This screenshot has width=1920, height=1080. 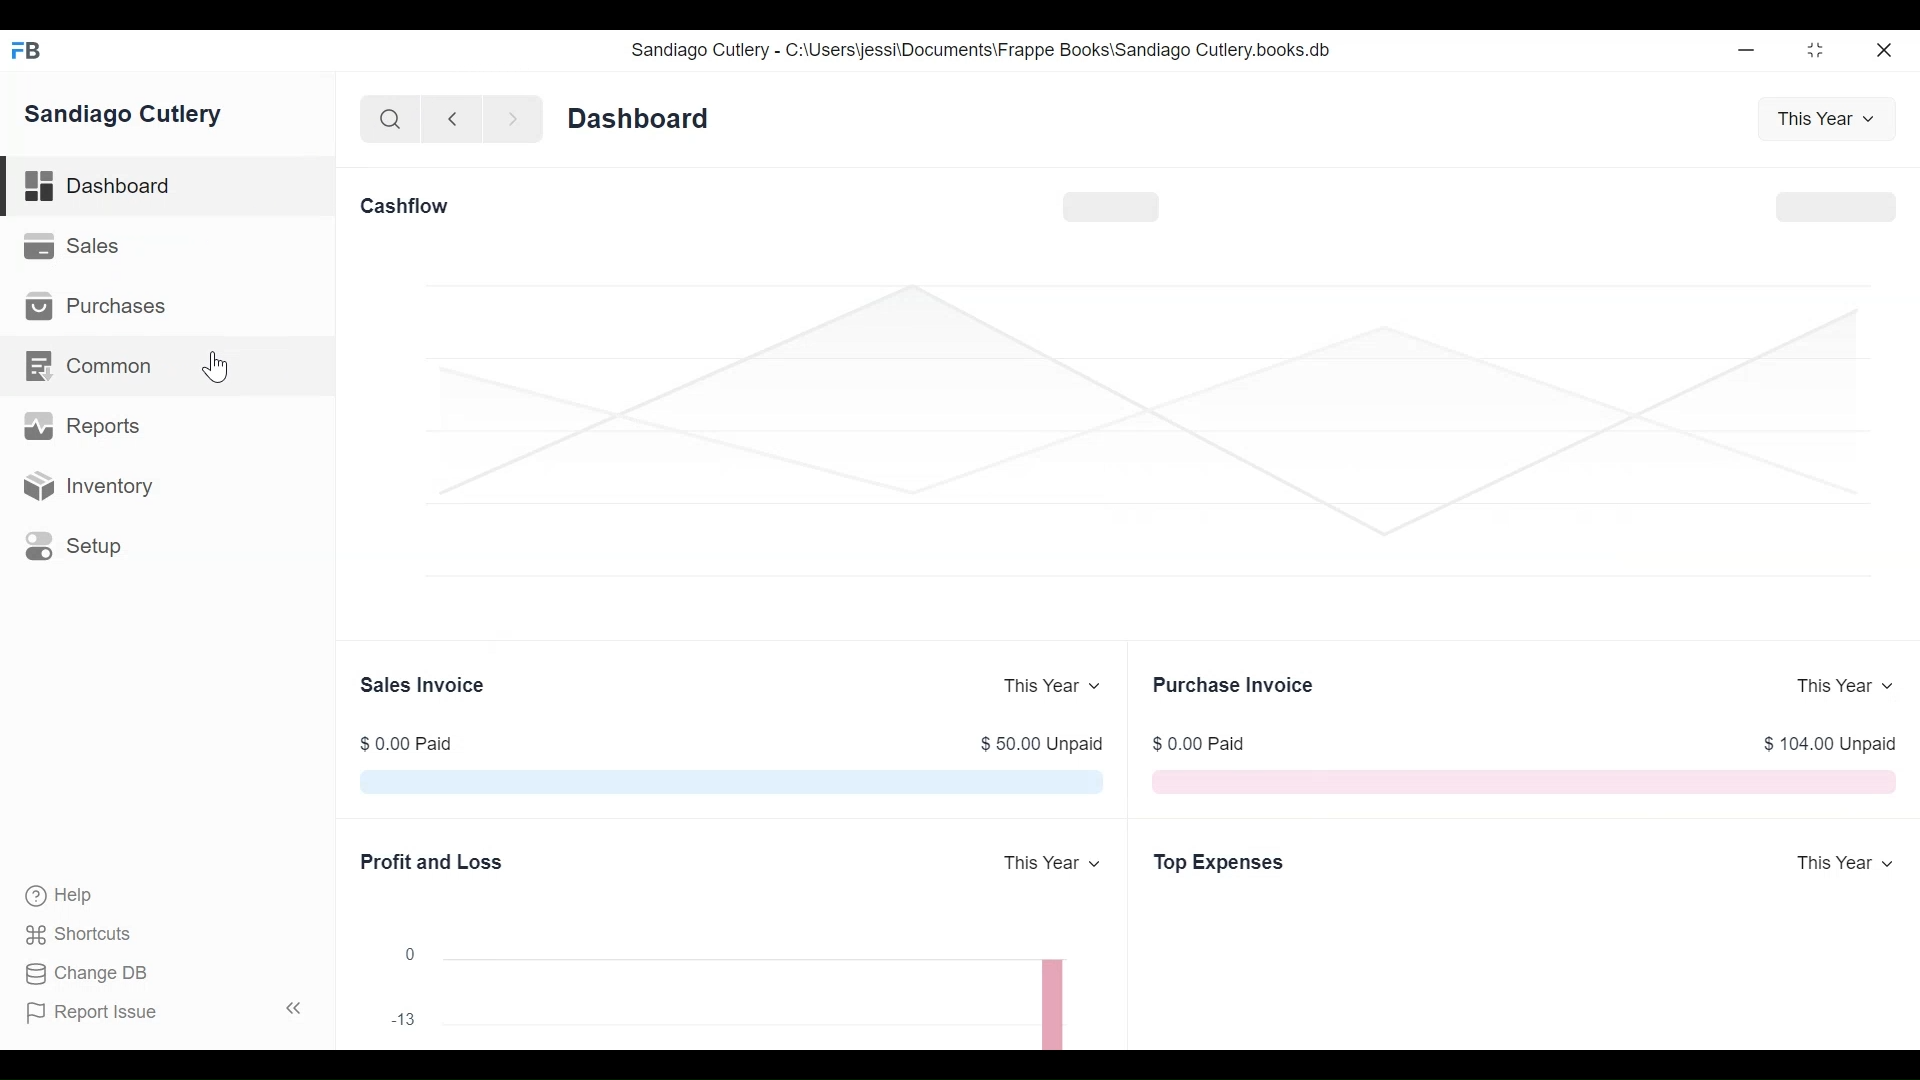 What do you see at coordinates (768, 996) in the screenshot?
I see `The chart shows the profit (or loss) per month for a year.` at bounding box center [768, 996].